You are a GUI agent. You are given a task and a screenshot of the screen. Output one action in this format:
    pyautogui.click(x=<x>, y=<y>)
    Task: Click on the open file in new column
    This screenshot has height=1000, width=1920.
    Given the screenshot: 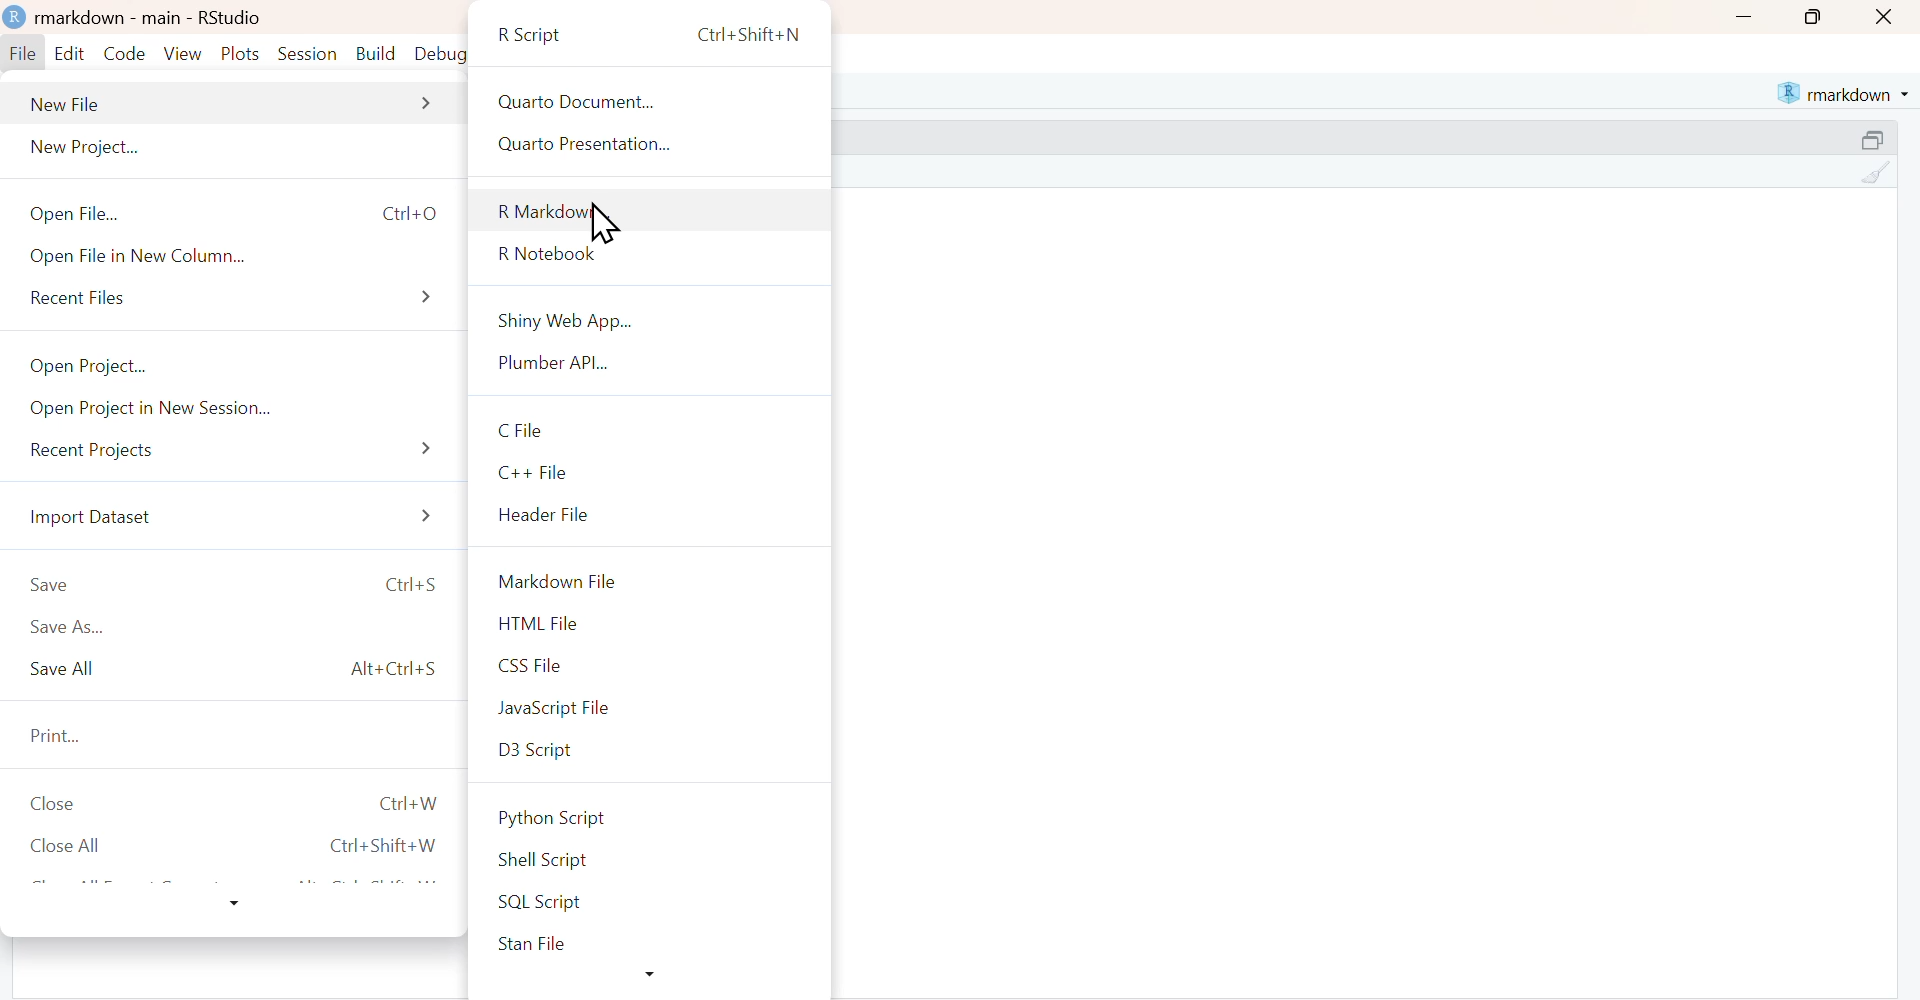 What is the action you would take?
    pyautogui.click(x=243, y=256)
    